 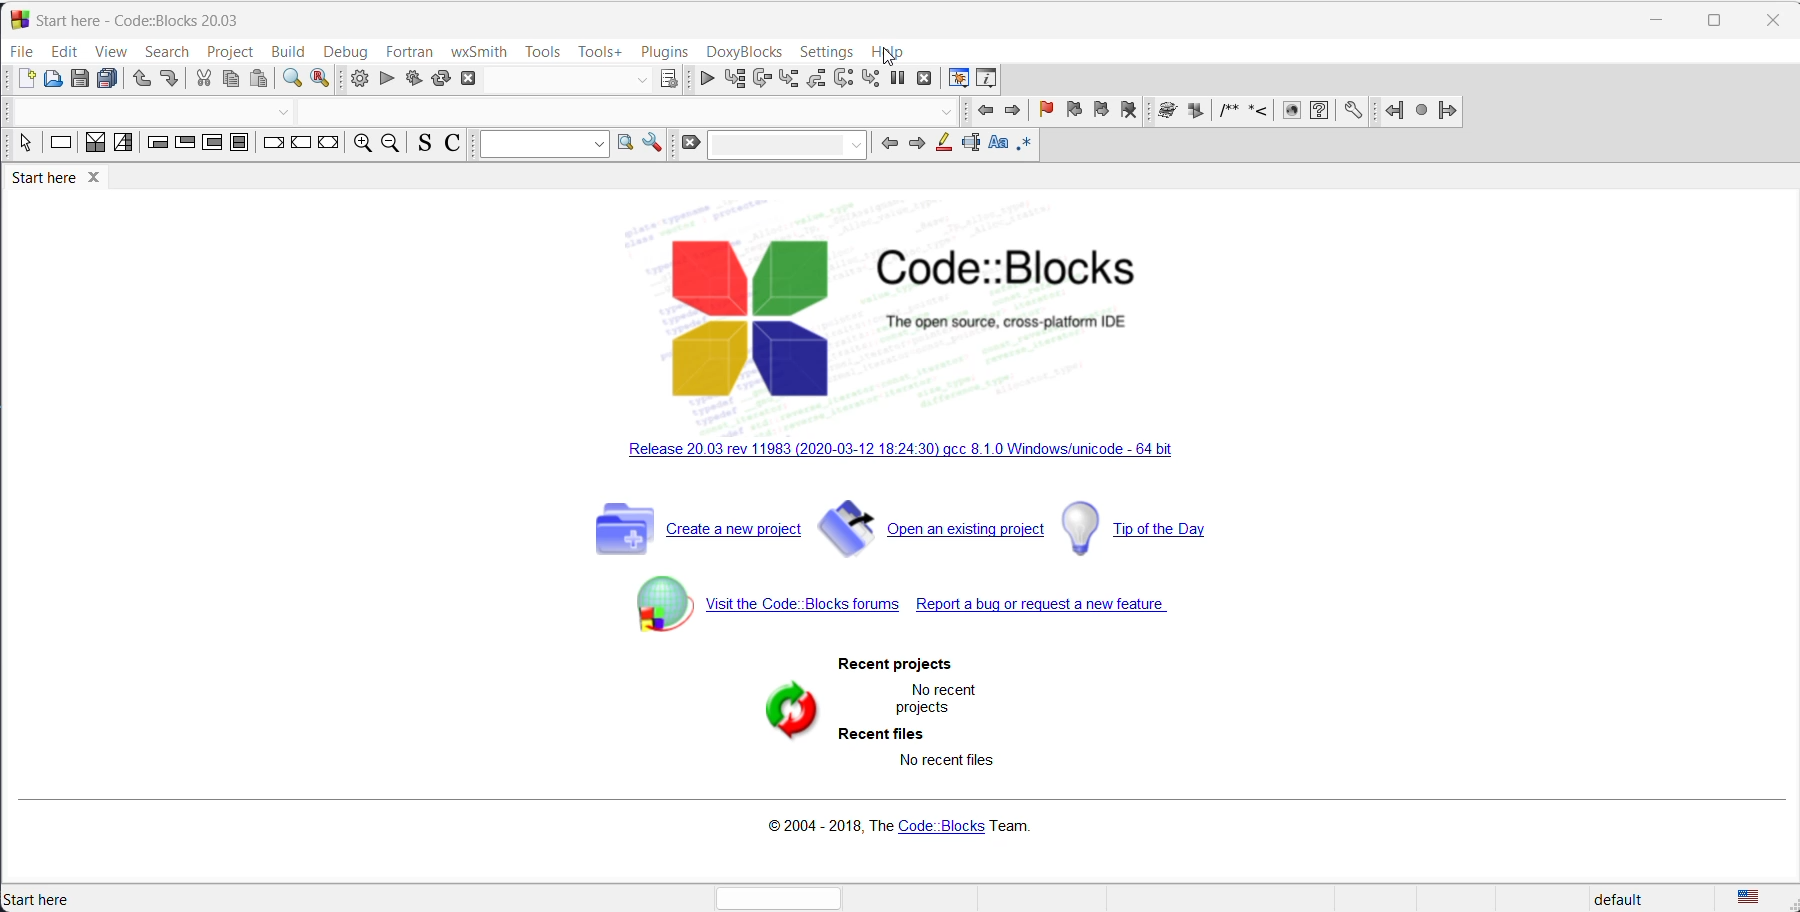 What do you see at coordinates (881, 735) in the screenshot?
I see `recent files` at bounding box center [881, 735].